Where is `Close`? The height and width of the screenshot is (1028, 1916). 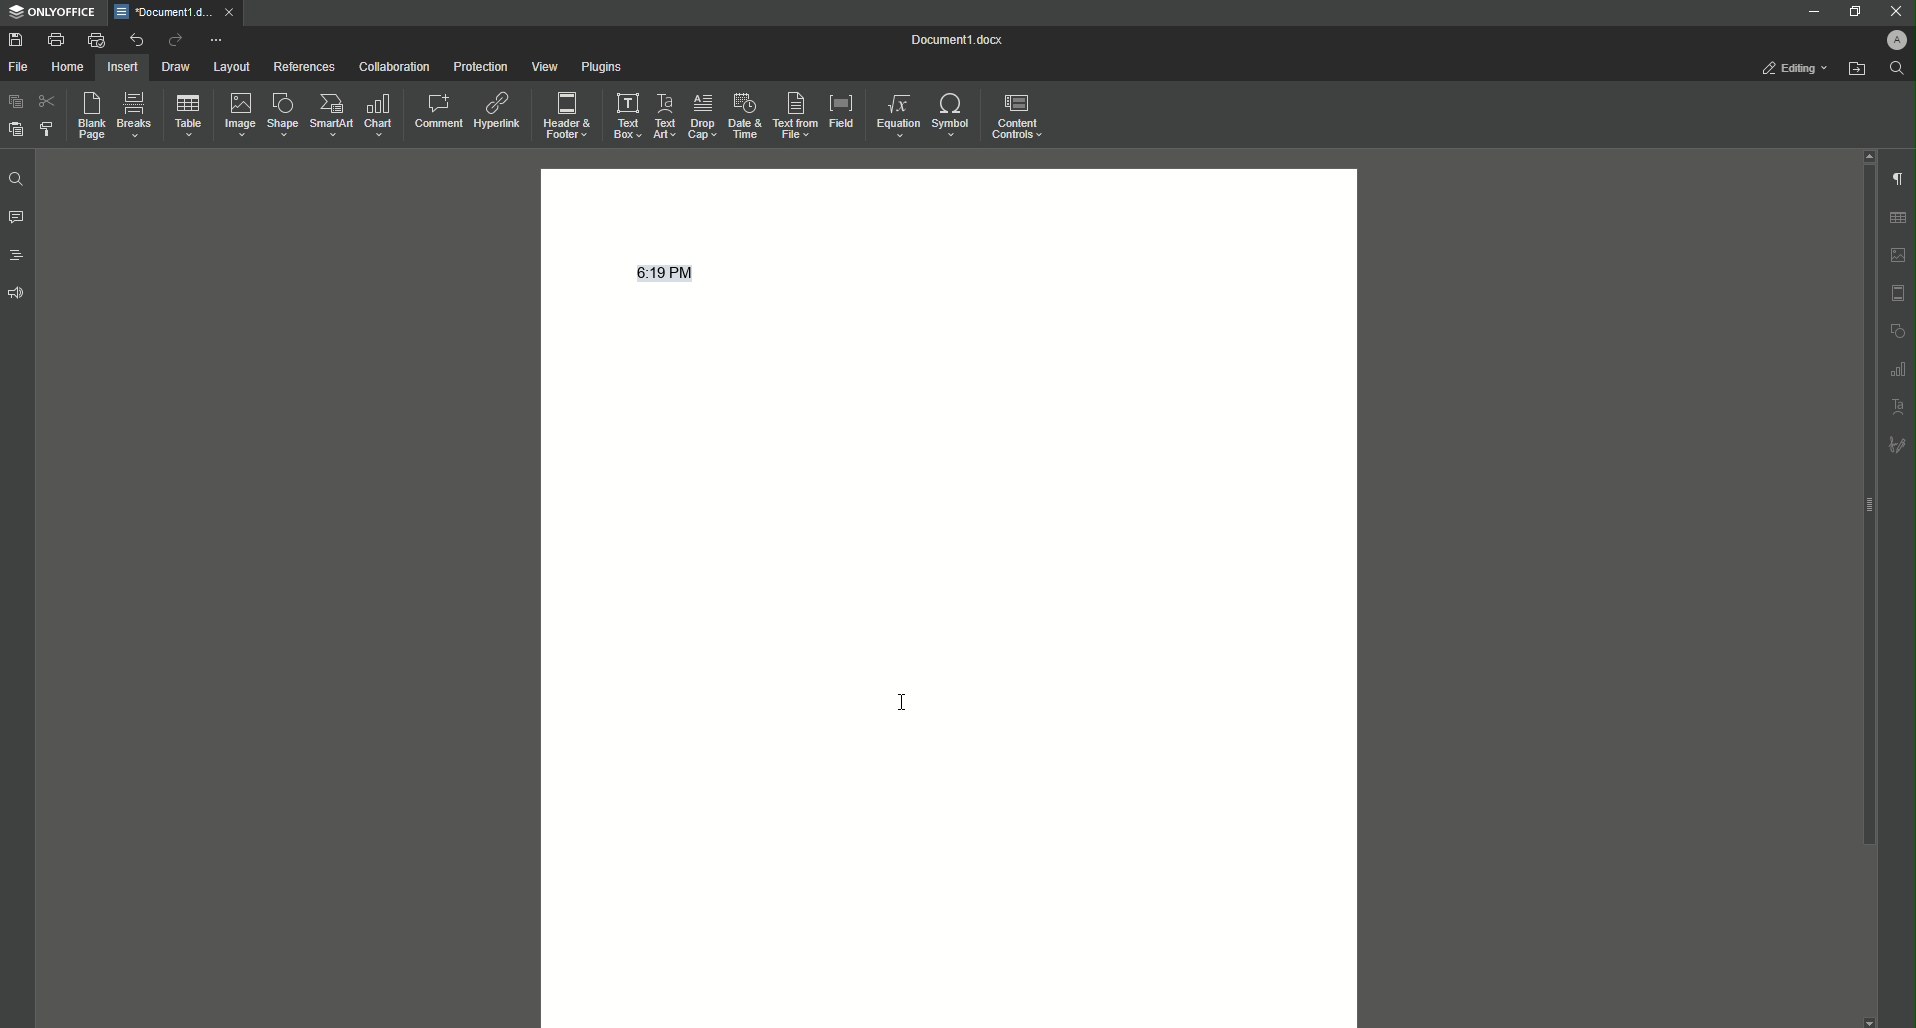
Close is located at coordinates (1894, 11).